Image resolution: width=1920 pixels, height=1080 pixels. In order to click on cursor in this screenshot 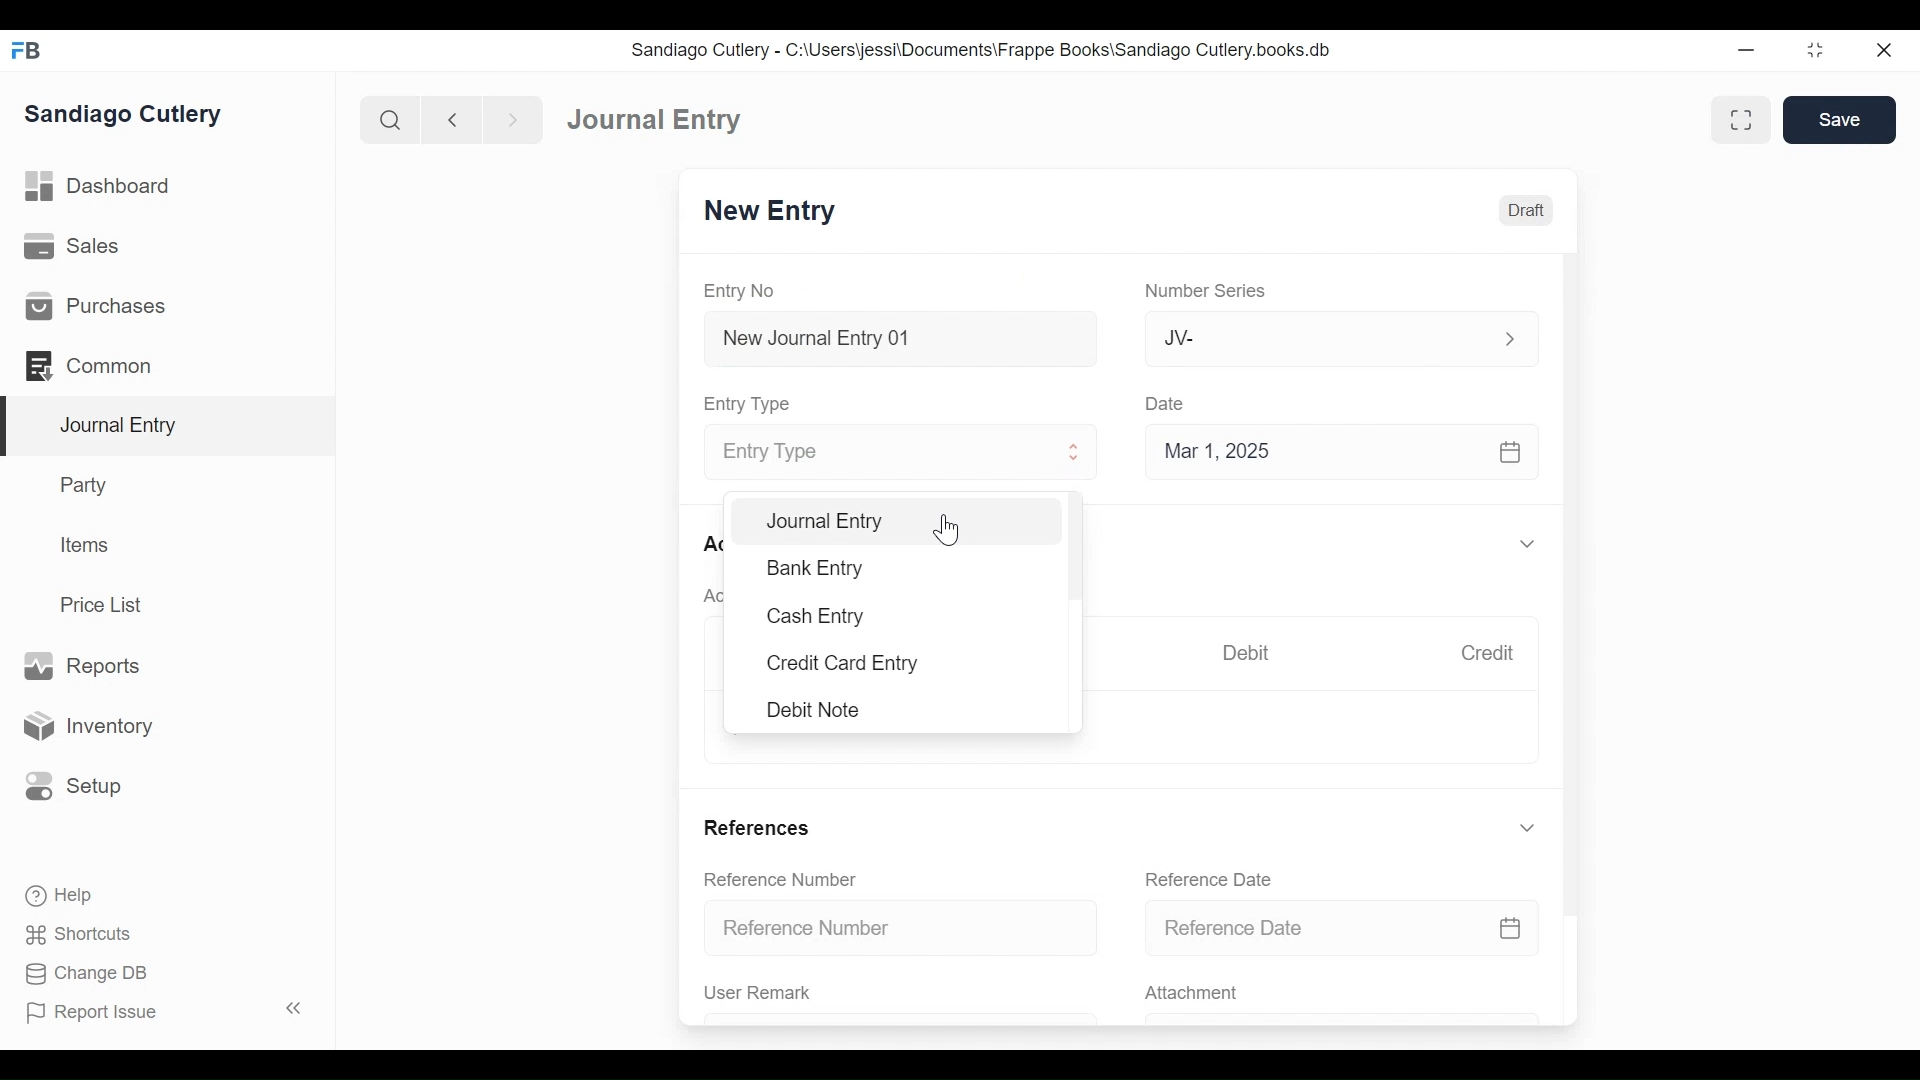, I will do `click(946, 528)`.